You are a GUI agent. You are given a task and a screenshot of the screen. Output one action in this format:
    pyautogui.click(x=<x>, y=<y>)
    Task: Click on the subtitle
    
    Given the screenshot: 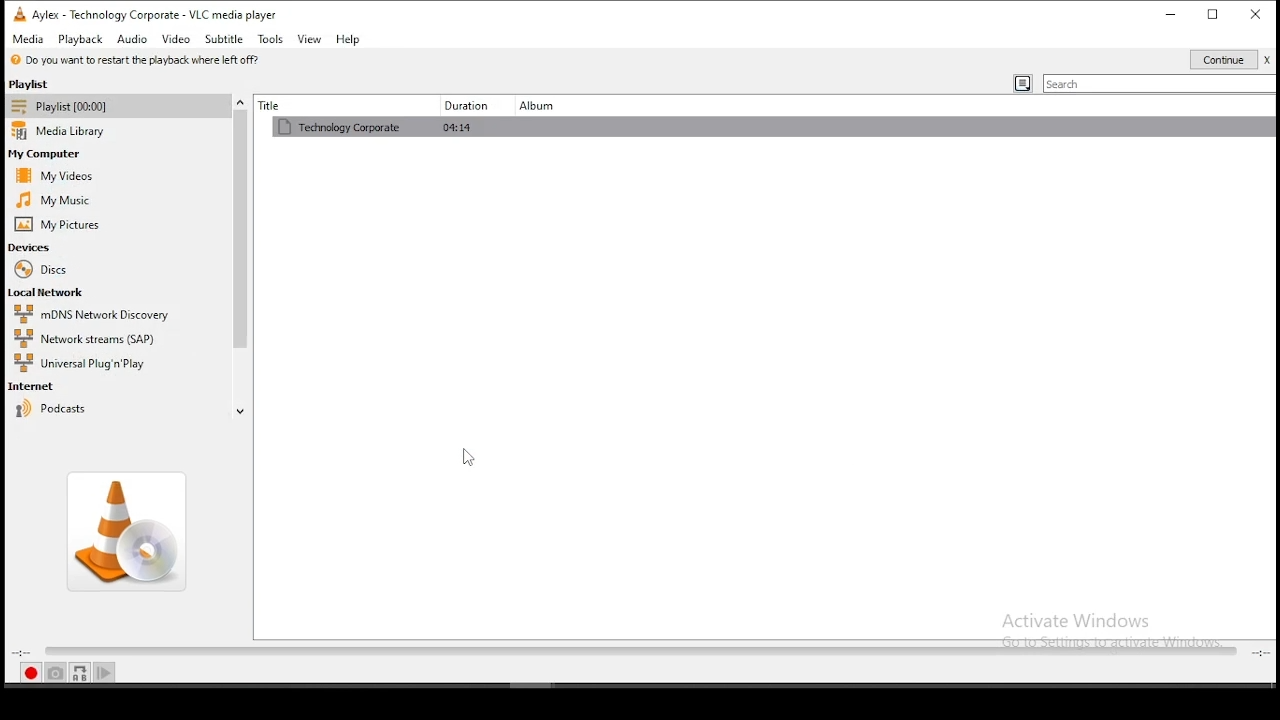 What is the action you would take?
    pyautogui.click(x=224, y=38)
    